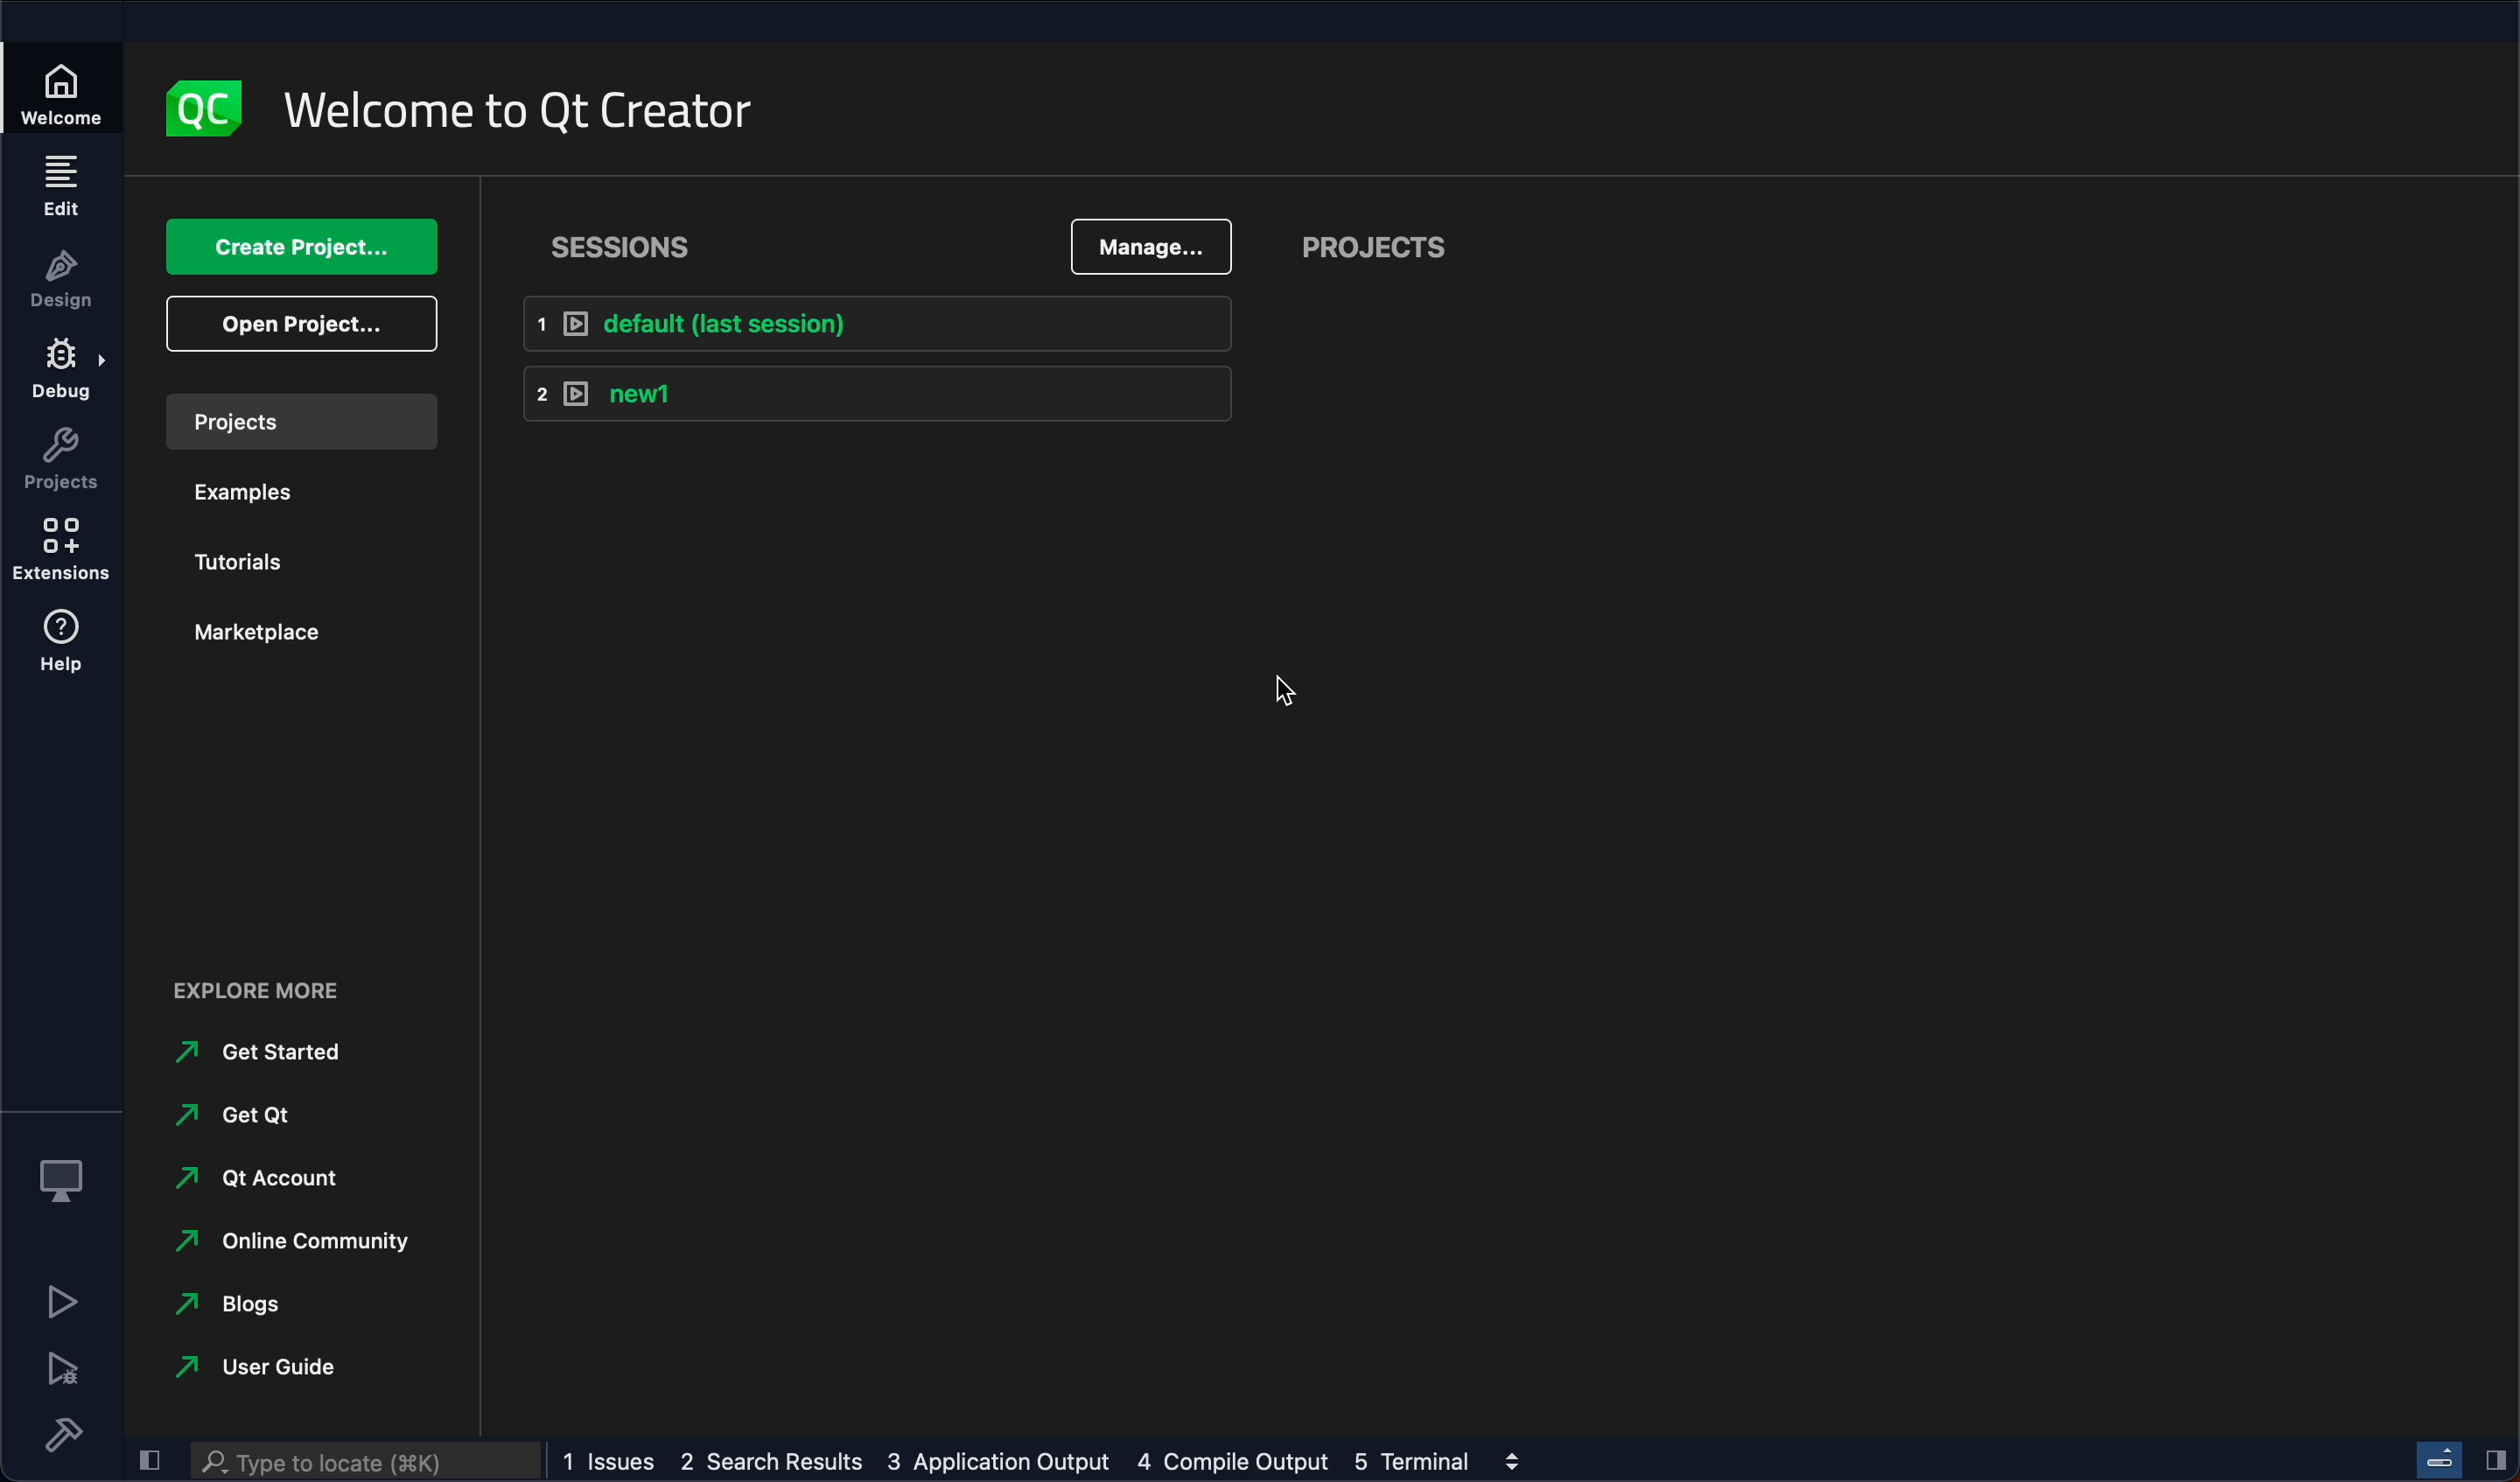  Describe the element at coordinates (212, 109) in the screenshot. I see `logo` at that location.